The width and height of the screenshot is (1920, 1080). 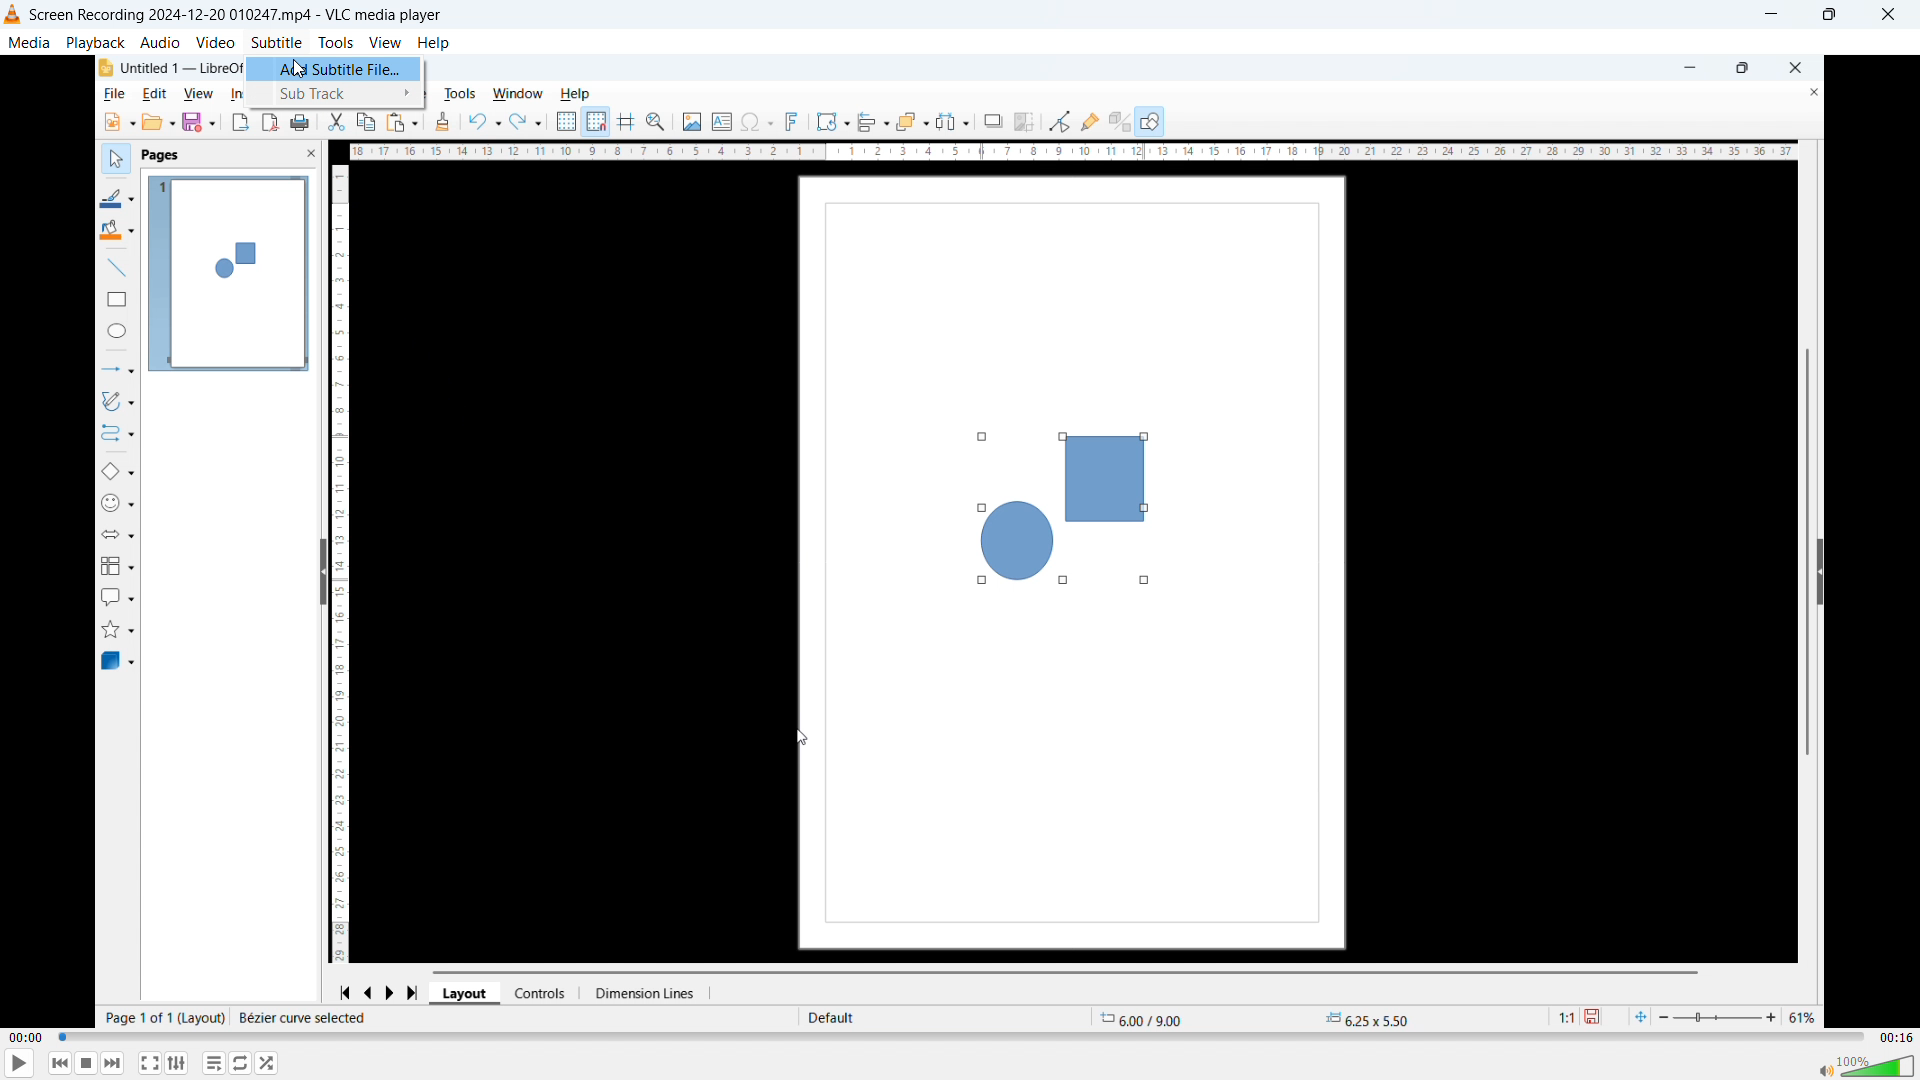 What do you see at coordinates (527, 120) in the screenshot?
I see `redo` at bounding box center [527, 120].